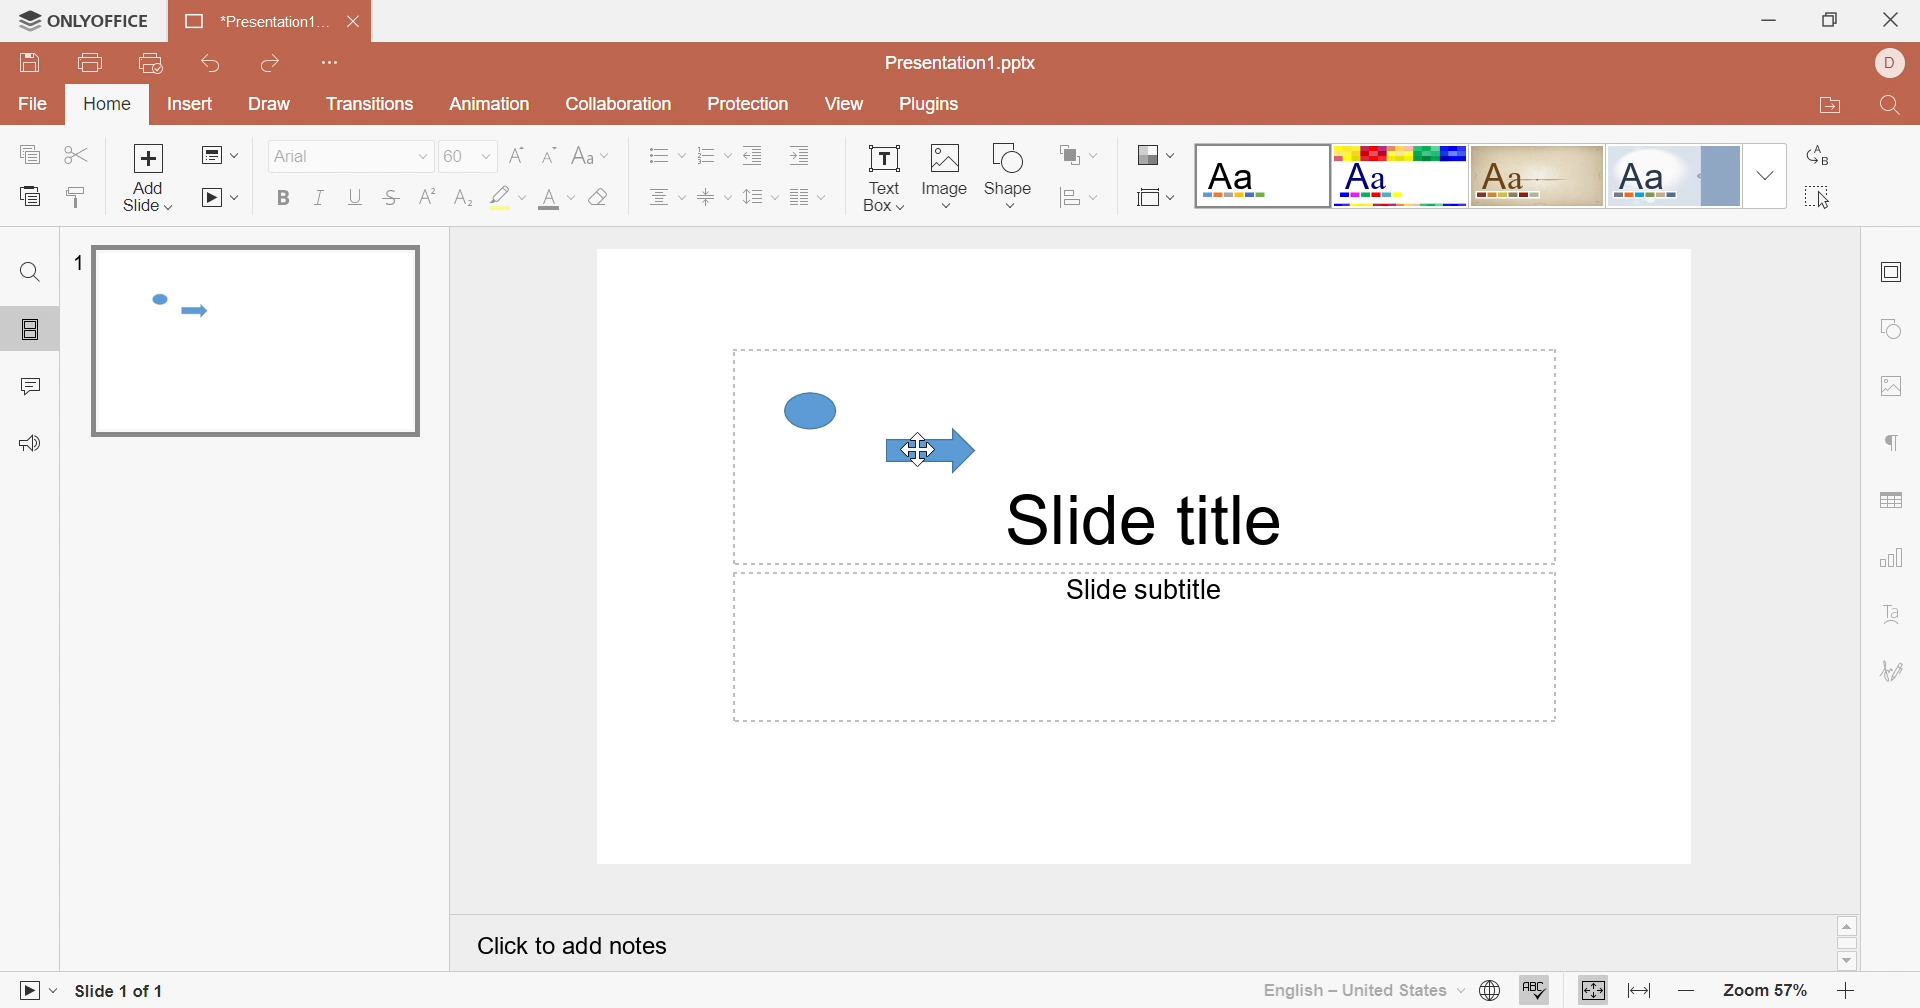 The width and height of the screenshot is (1920, 1008). Describe the element at coordinates (947, 176) in the screenshot. I see `Image` at that location.